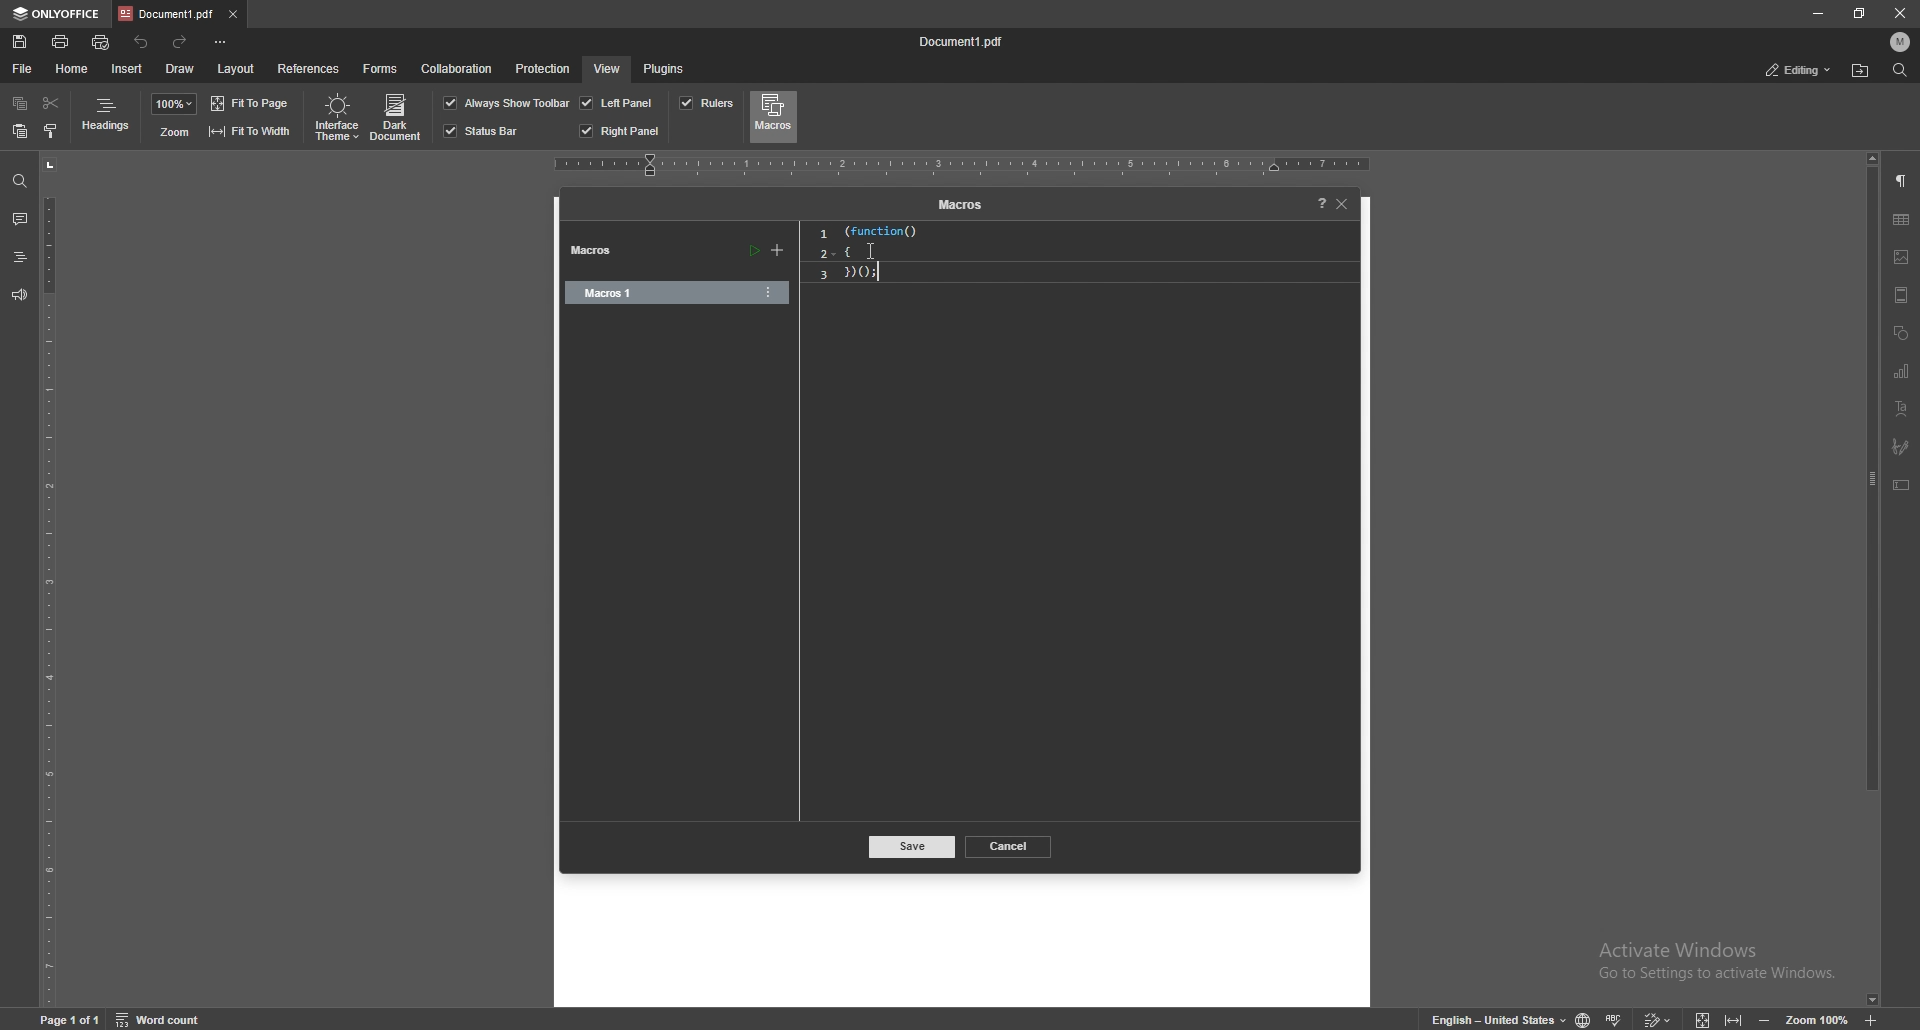  I want to click on (function), so click(874, 231).